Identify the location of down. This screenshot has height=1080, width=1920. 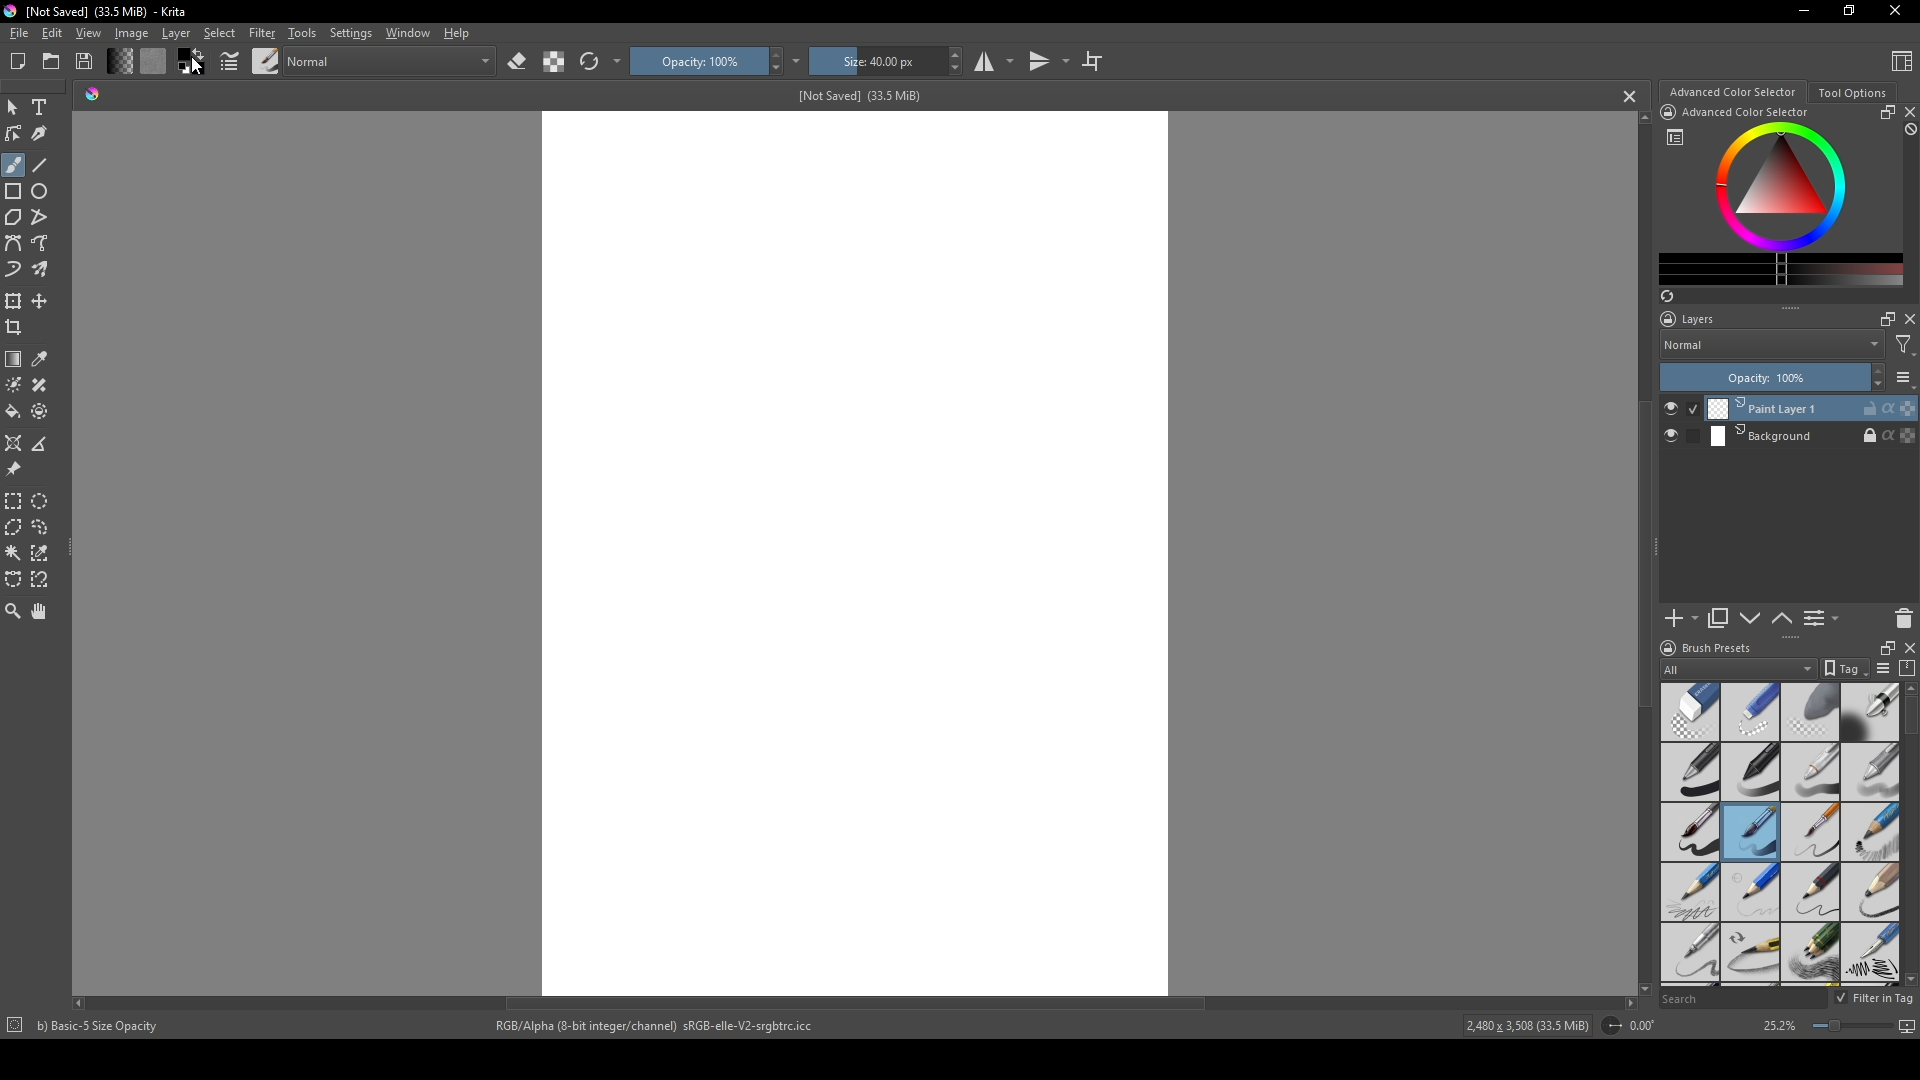
(1750, 618).